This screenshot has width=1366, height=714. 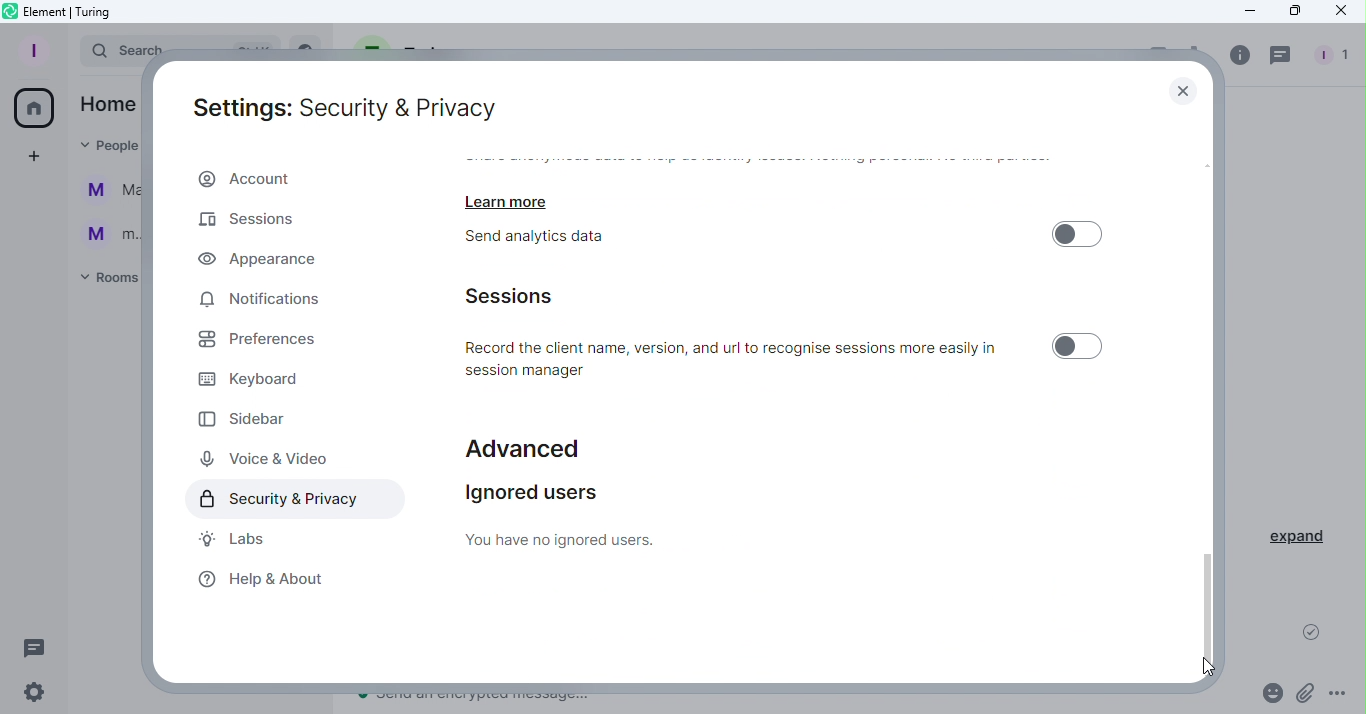 I want to click on Send analytics data, so click(x=555, y=240).